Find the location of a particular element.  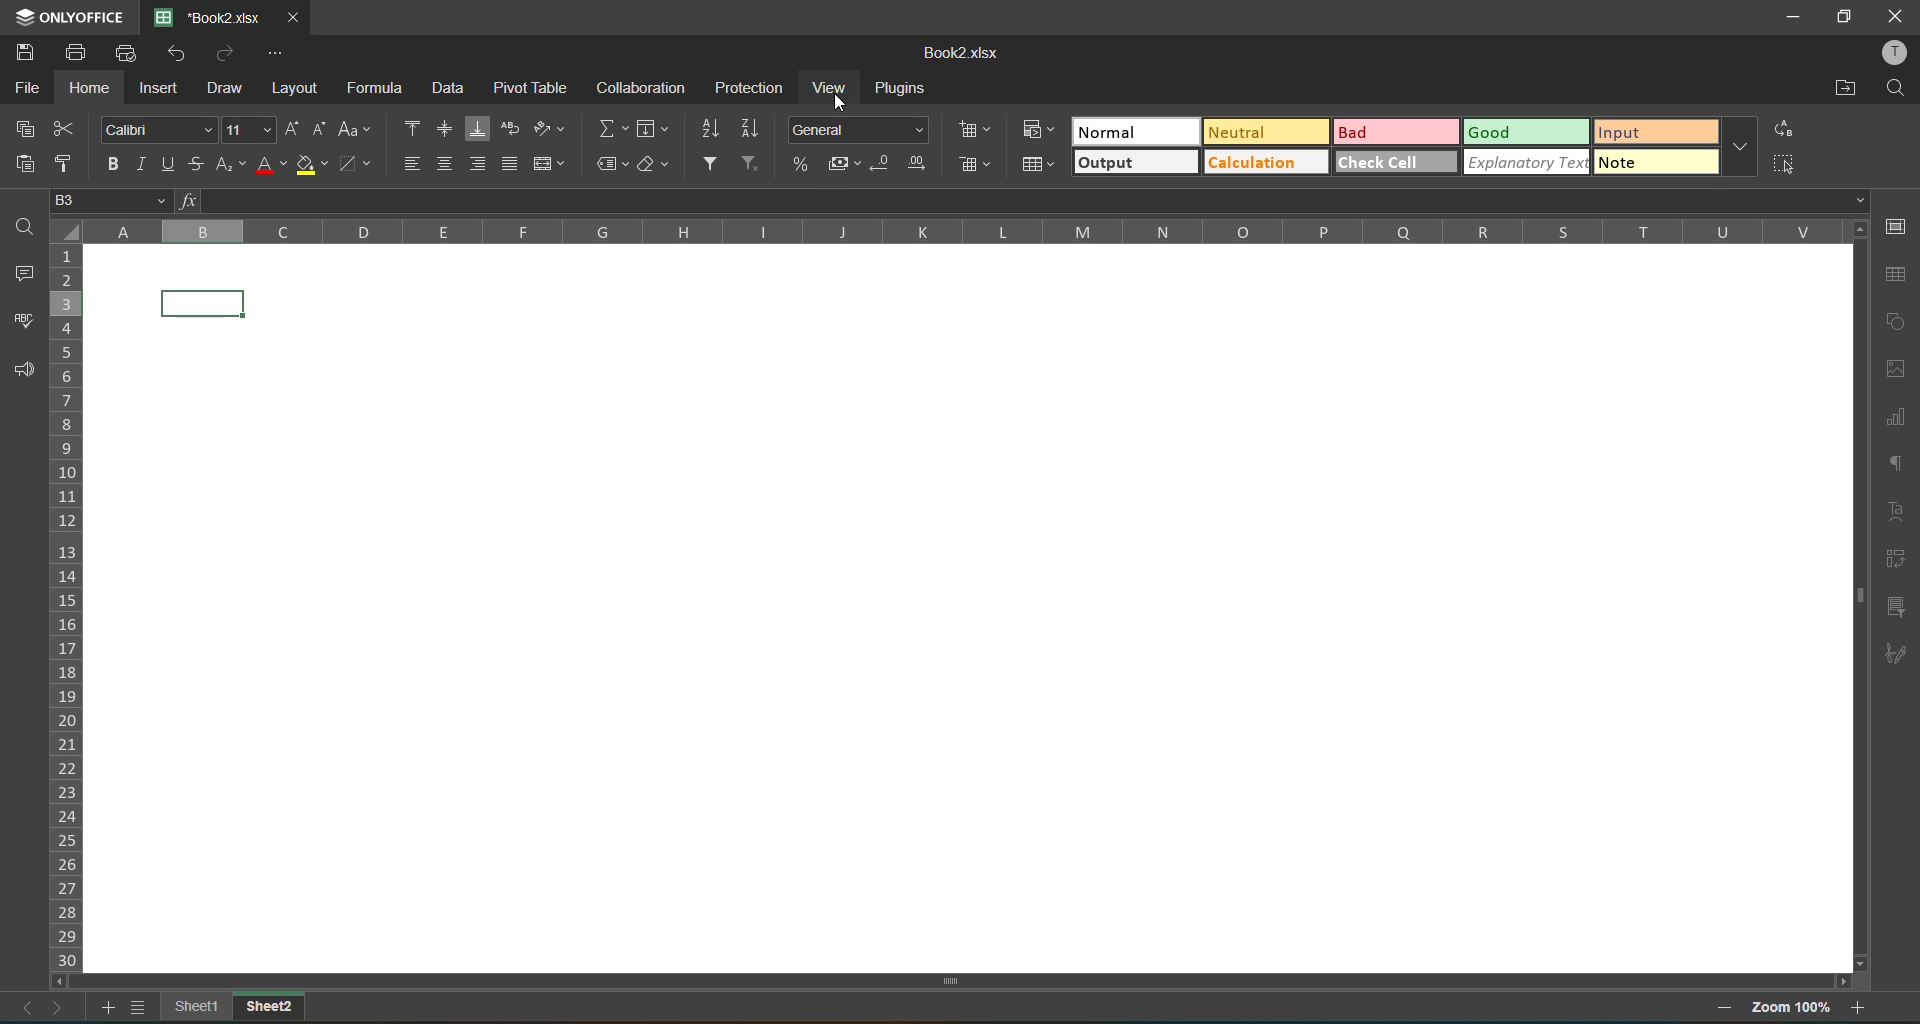

font style is located at coordinates (161, 129).